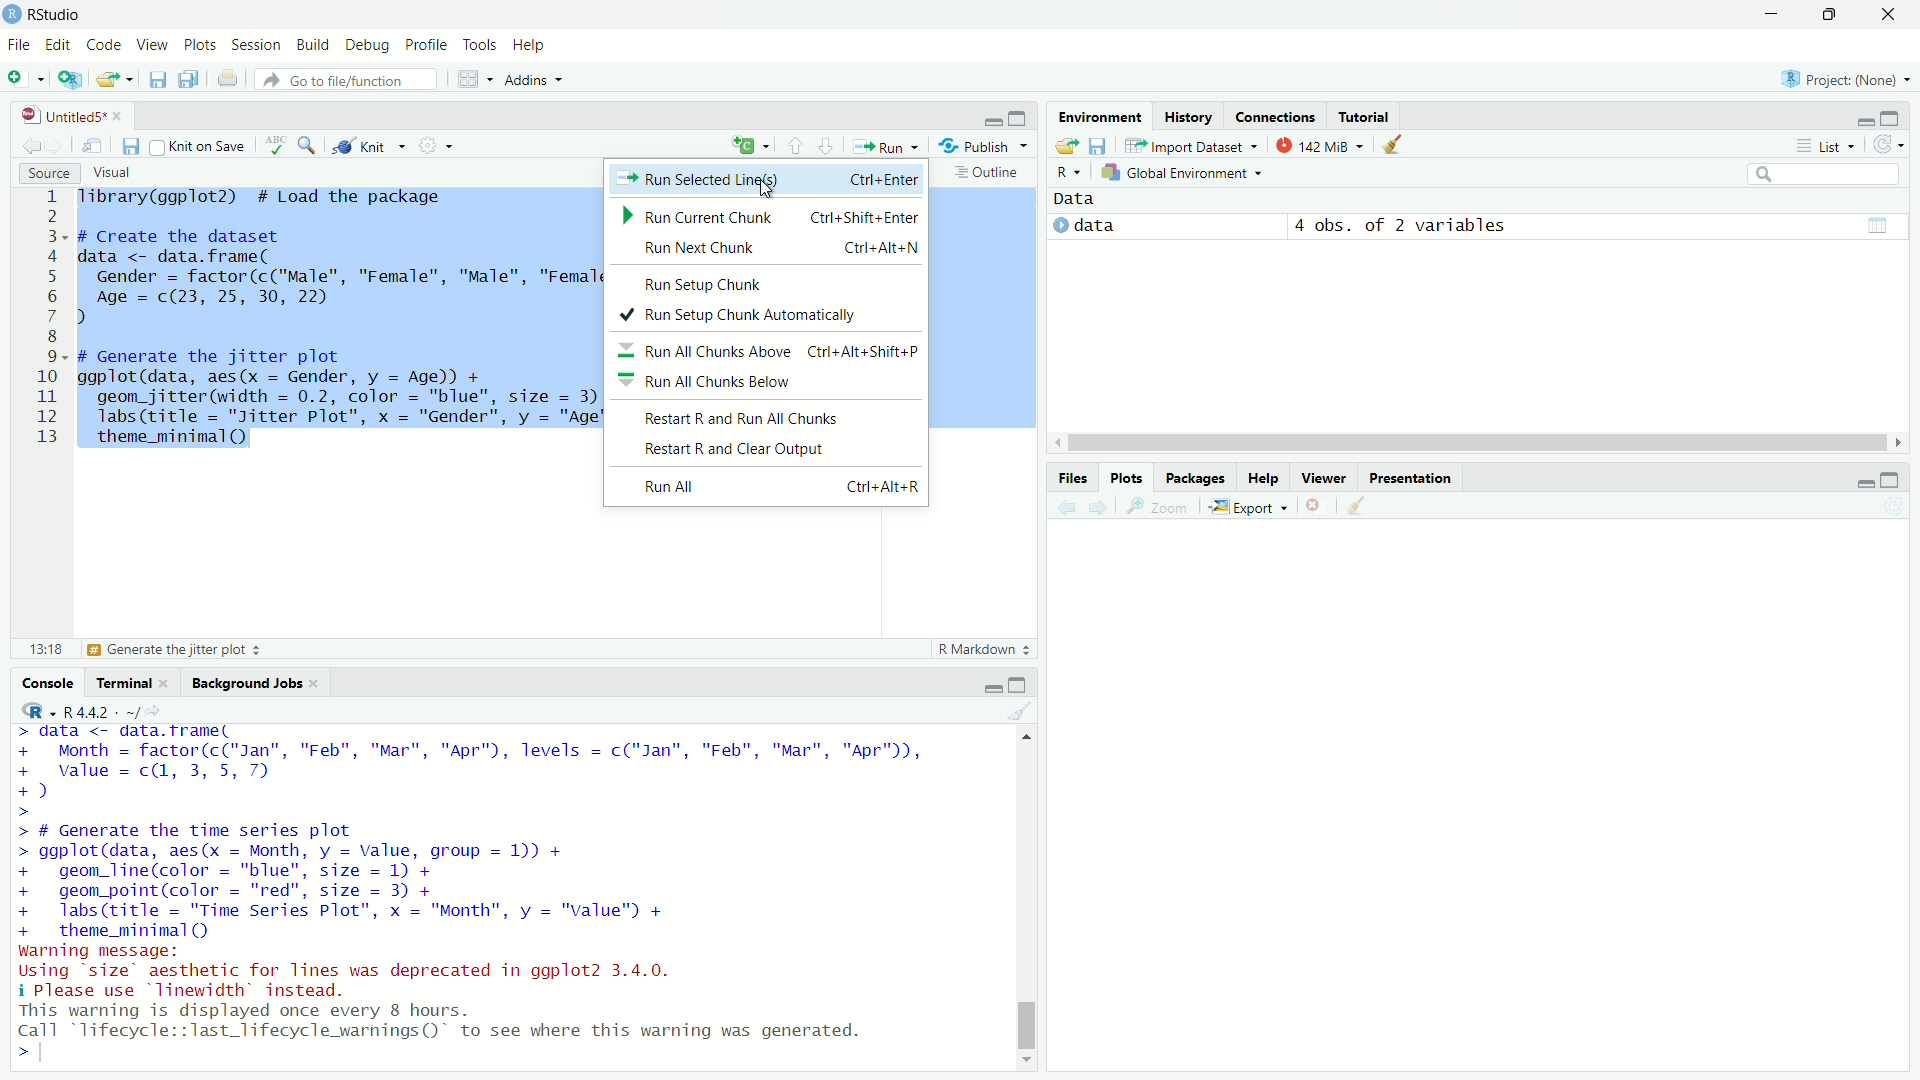  I want to click on print the file, so click(225, 78).